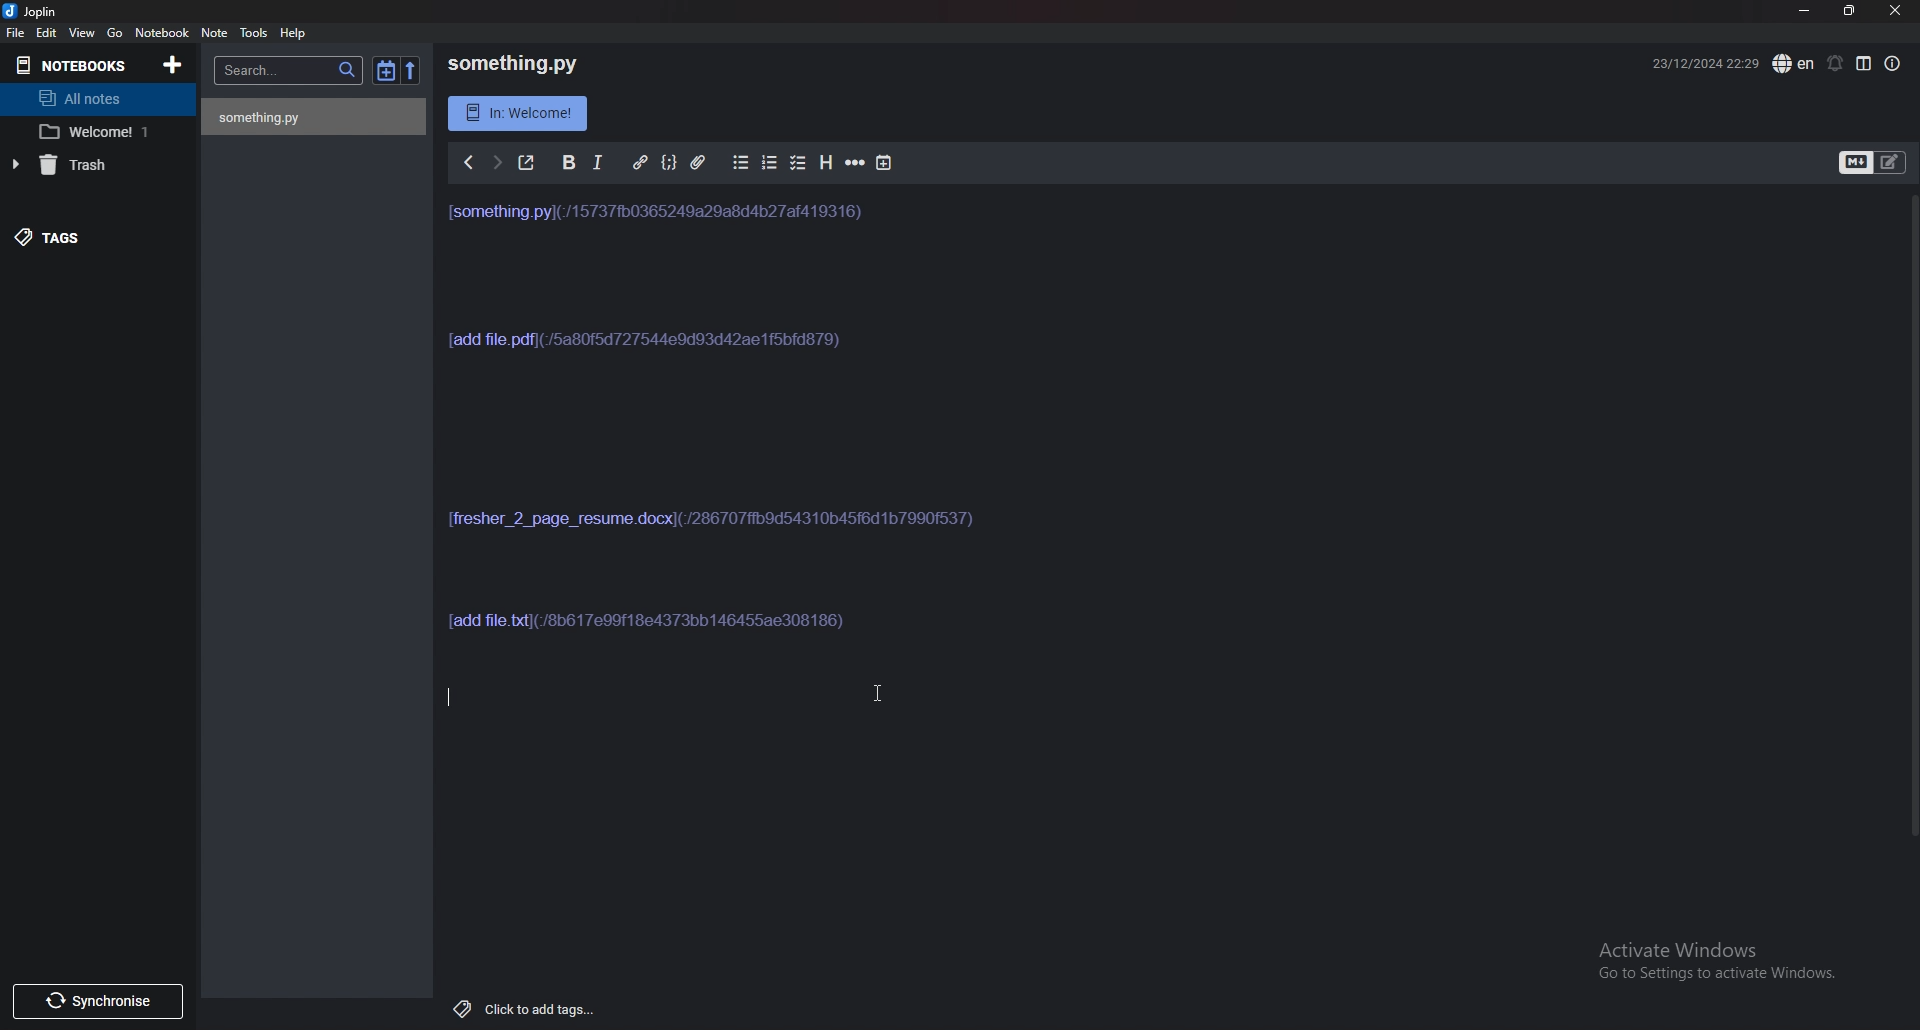 The width and height of the screenshot is (1920, 1030). Describe the element at coordinates (732, 459) in the screenshot. I see `note` at that location.